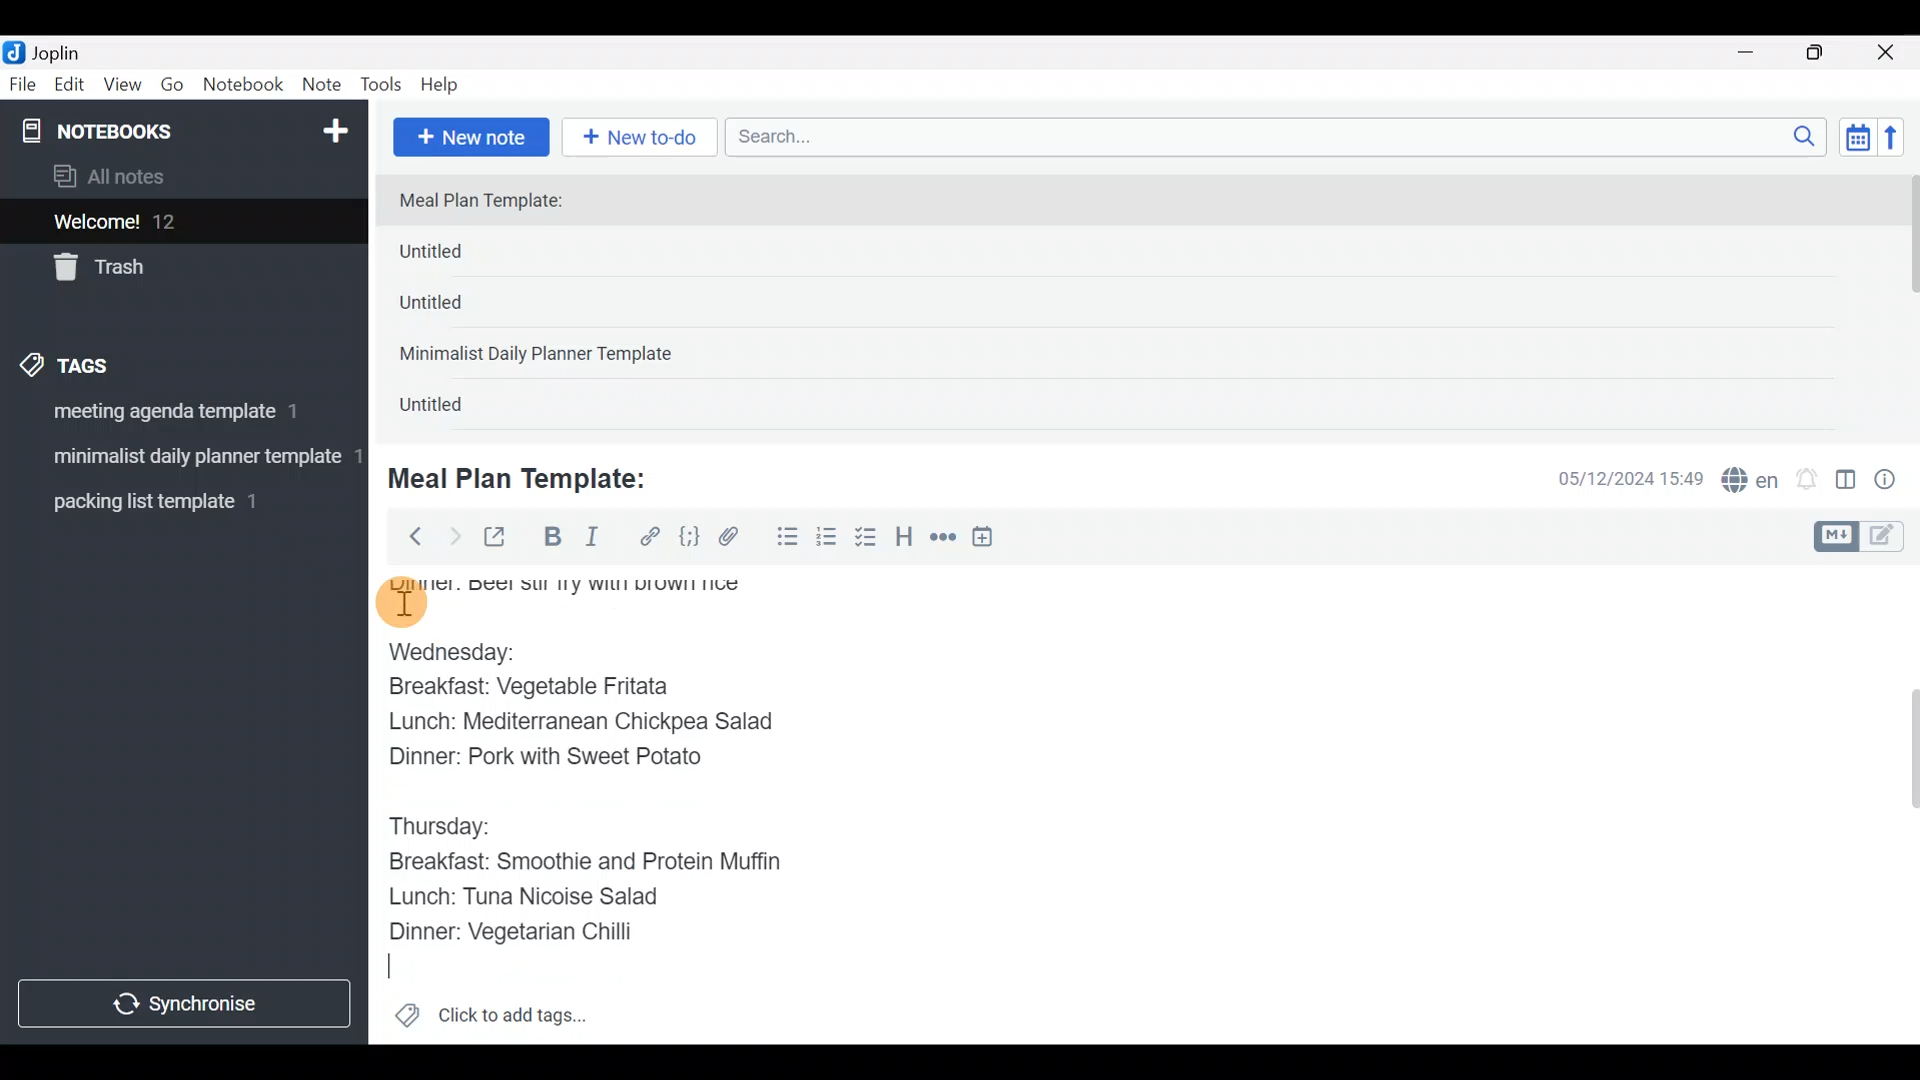  I want to click on Note properties, so click(1894, 481).